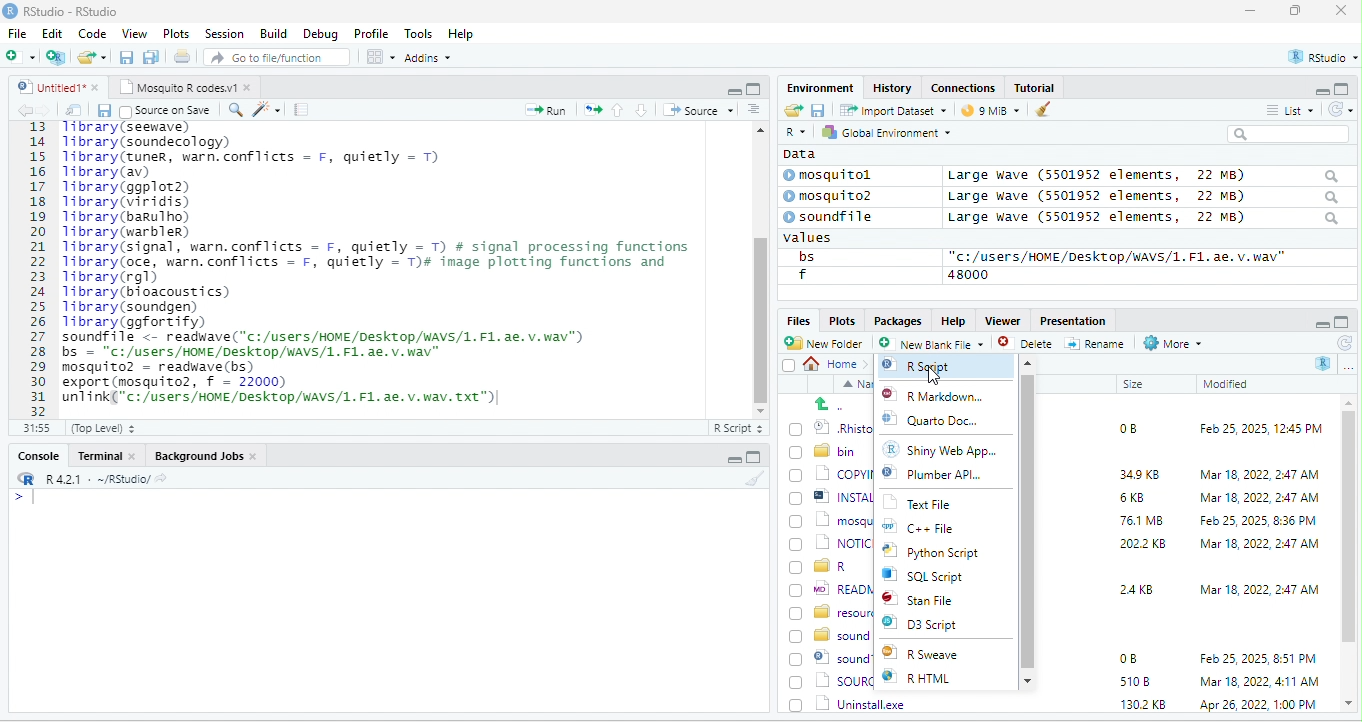 Image resolution: width=1362 pixels, height=722 pixels. I want to click on SQL Script, so click(935, 577).